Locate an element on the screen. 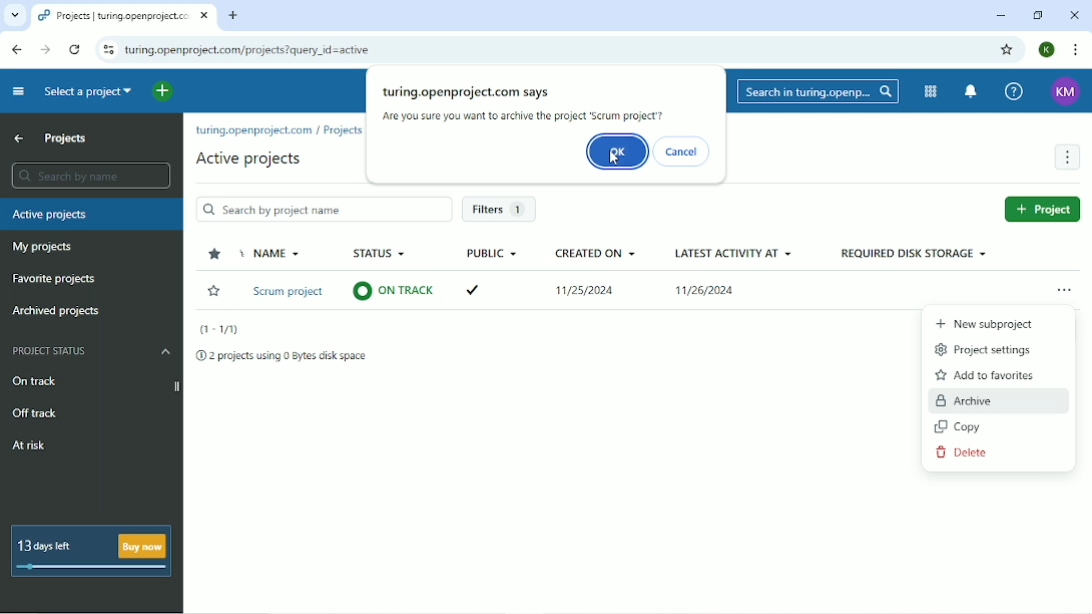 This screenshot has height=614, width=1092. tick is located at coordinates (486, 286).